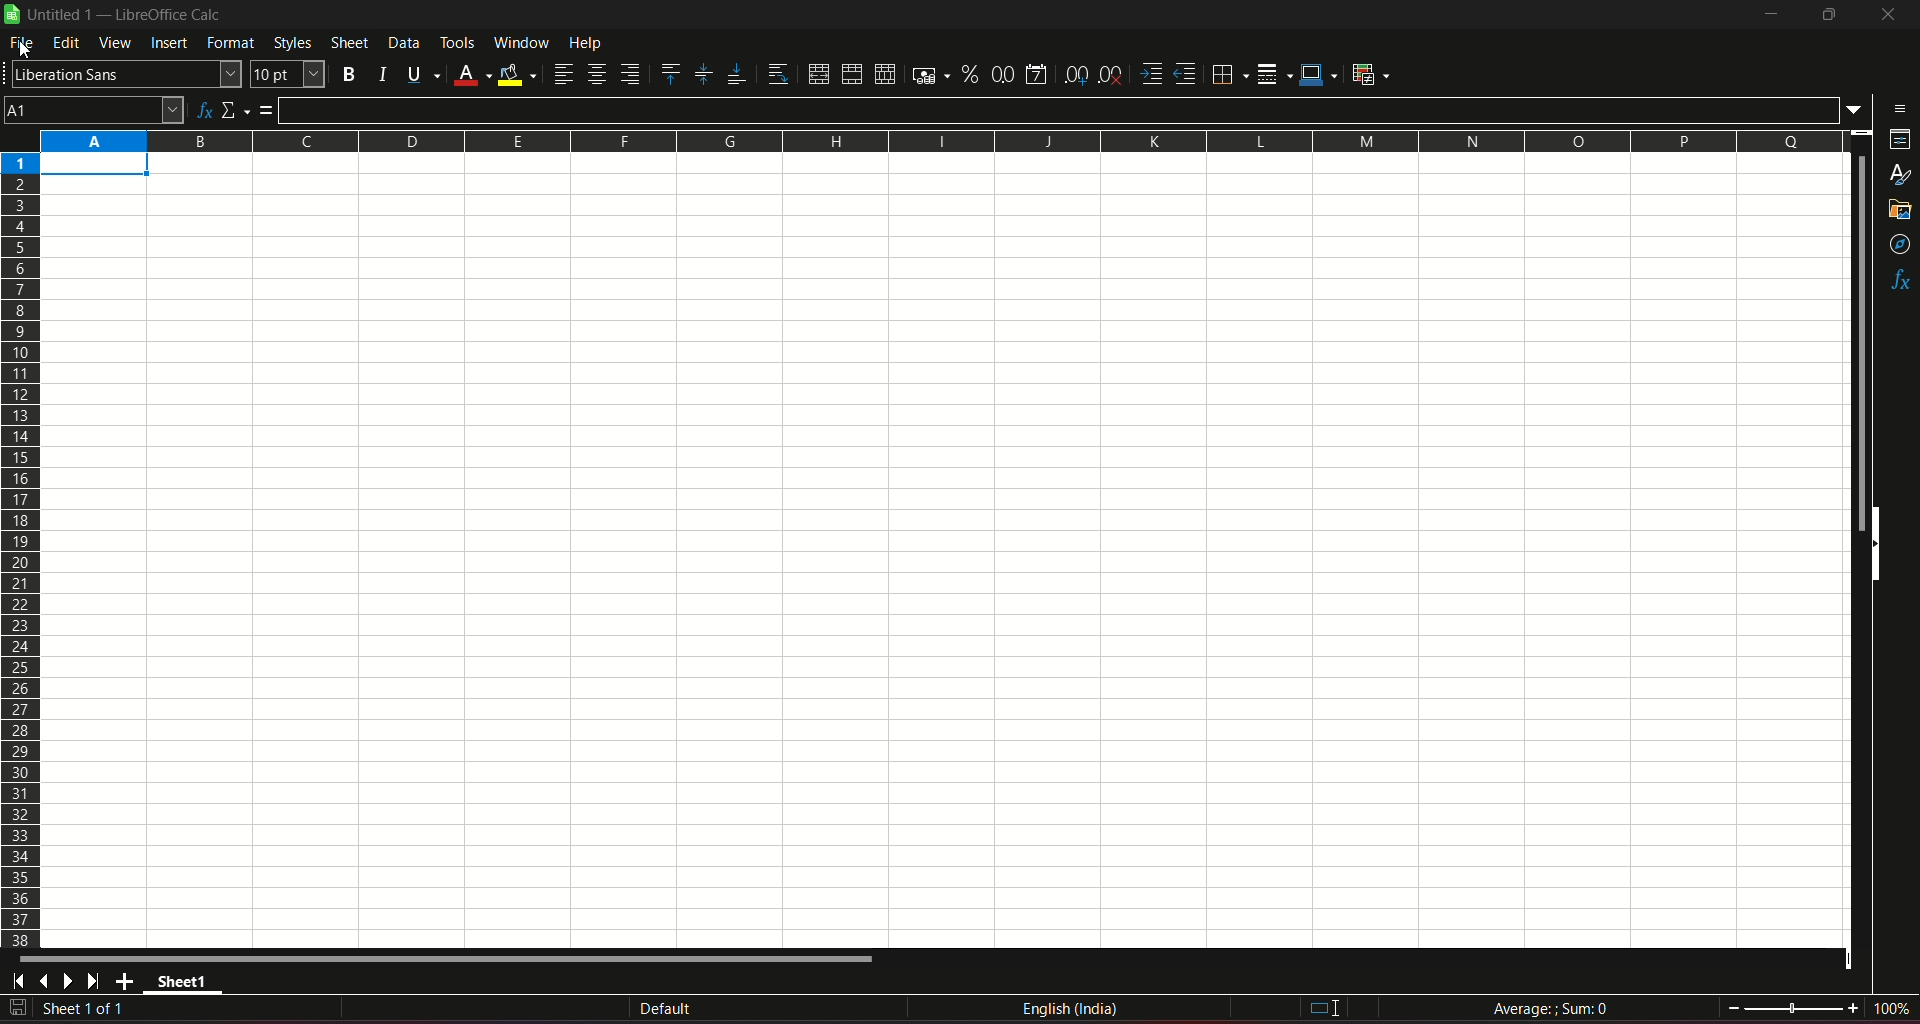  Describe the element at coordinates (349, 72) in the screenshot. I see `bold` at that location.